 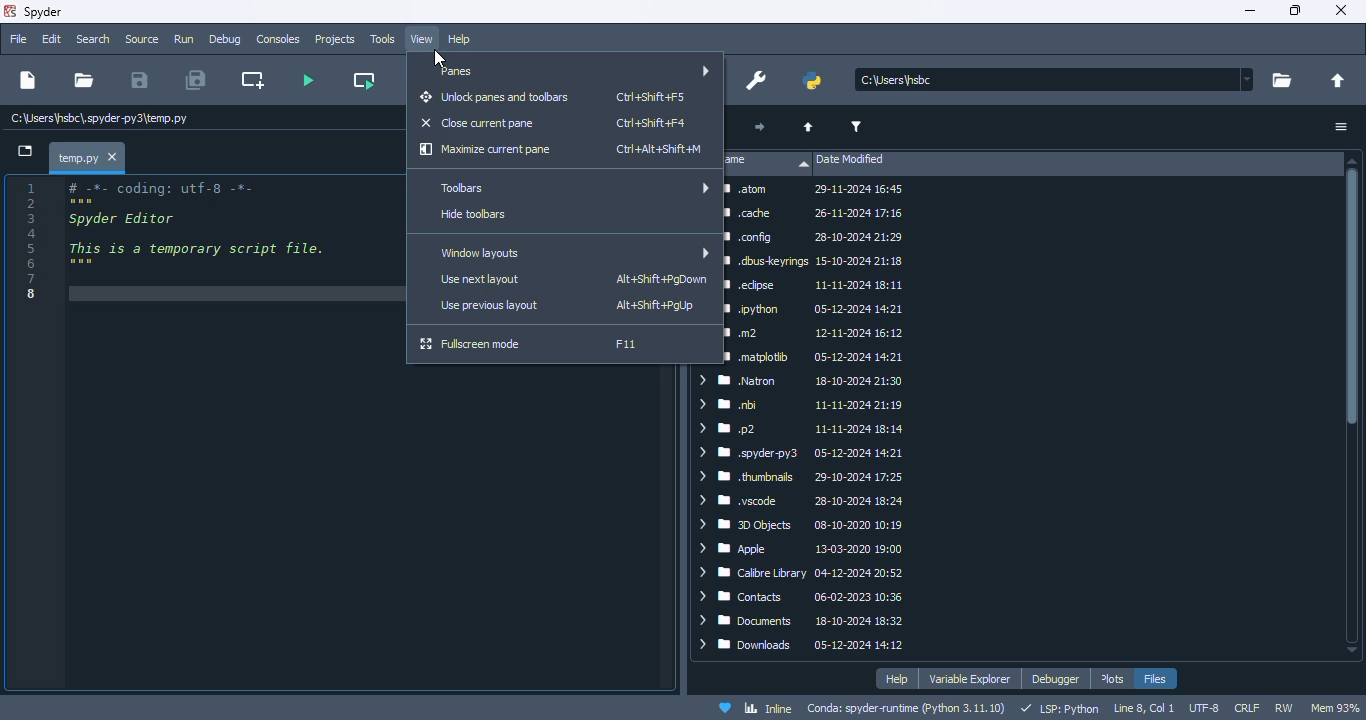 What do you see at coordinates (809, 128) in the screenshot?
I see `parent` at bounding box center [809, 128].